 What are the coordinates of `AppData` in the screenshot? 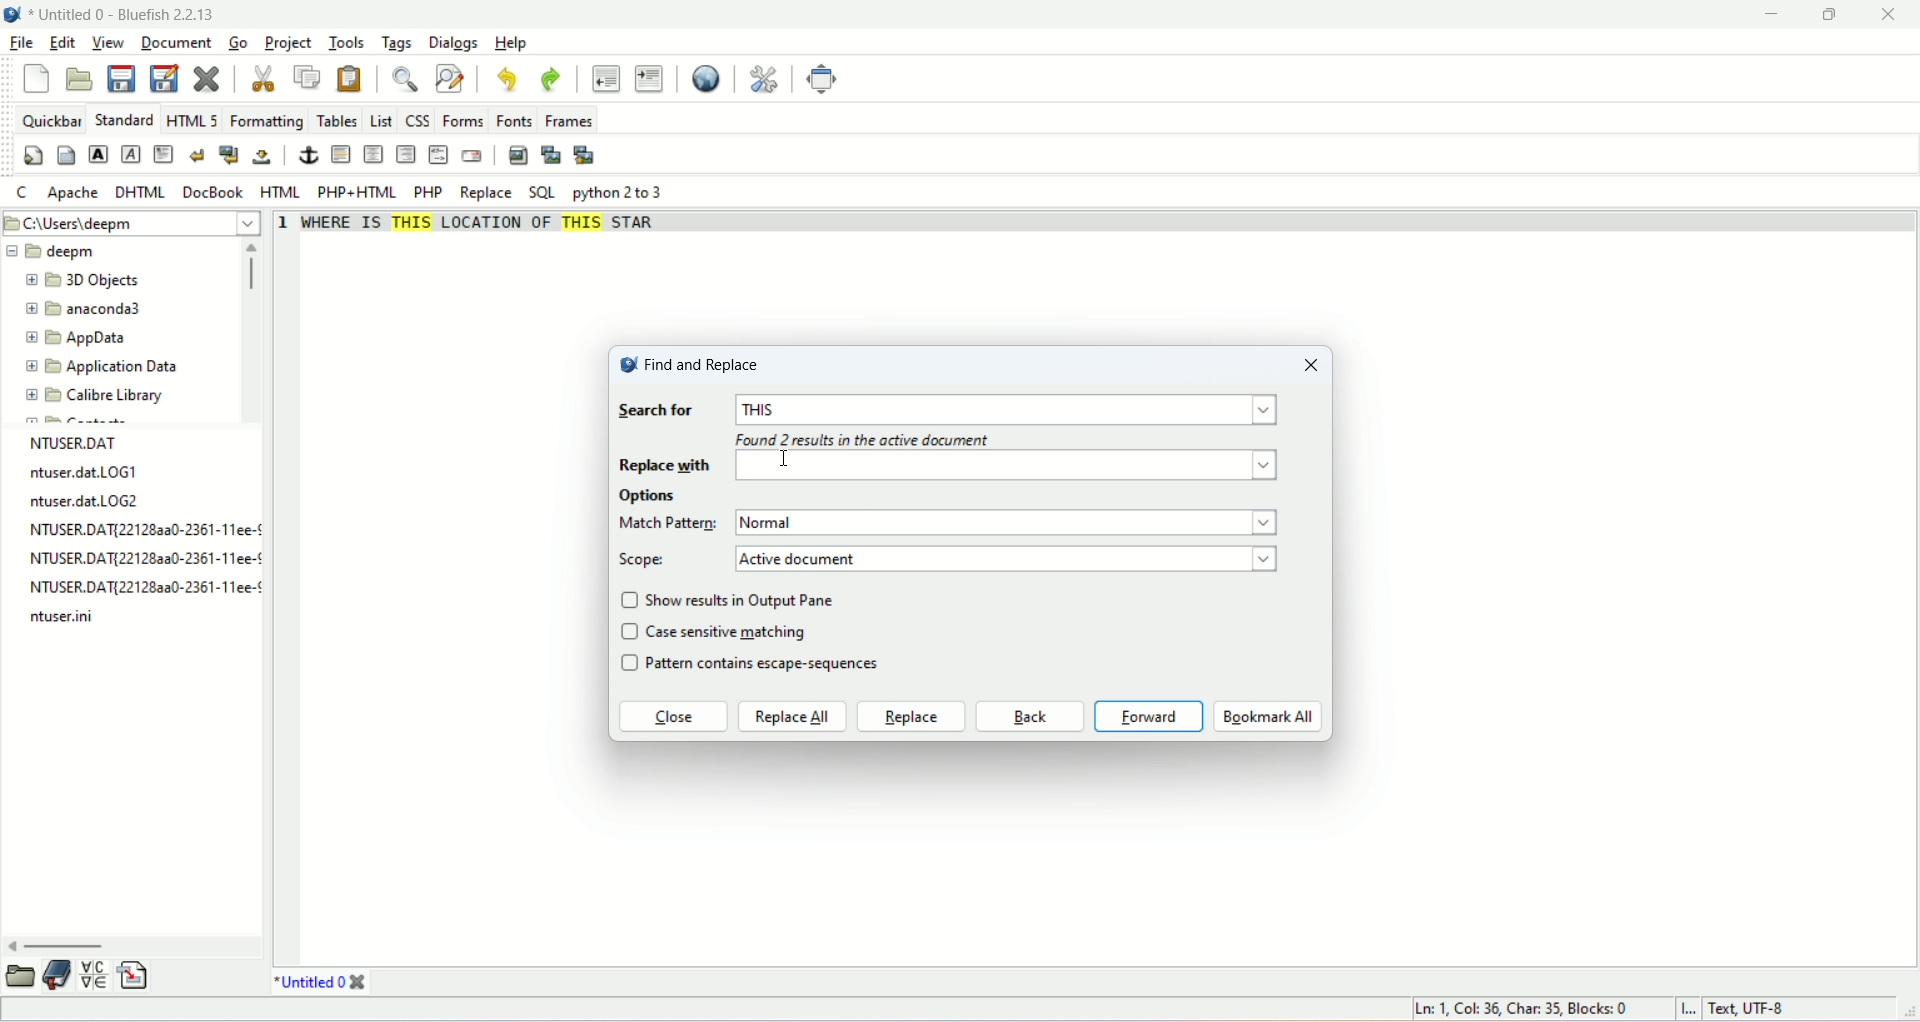 It's located at (79, 337).